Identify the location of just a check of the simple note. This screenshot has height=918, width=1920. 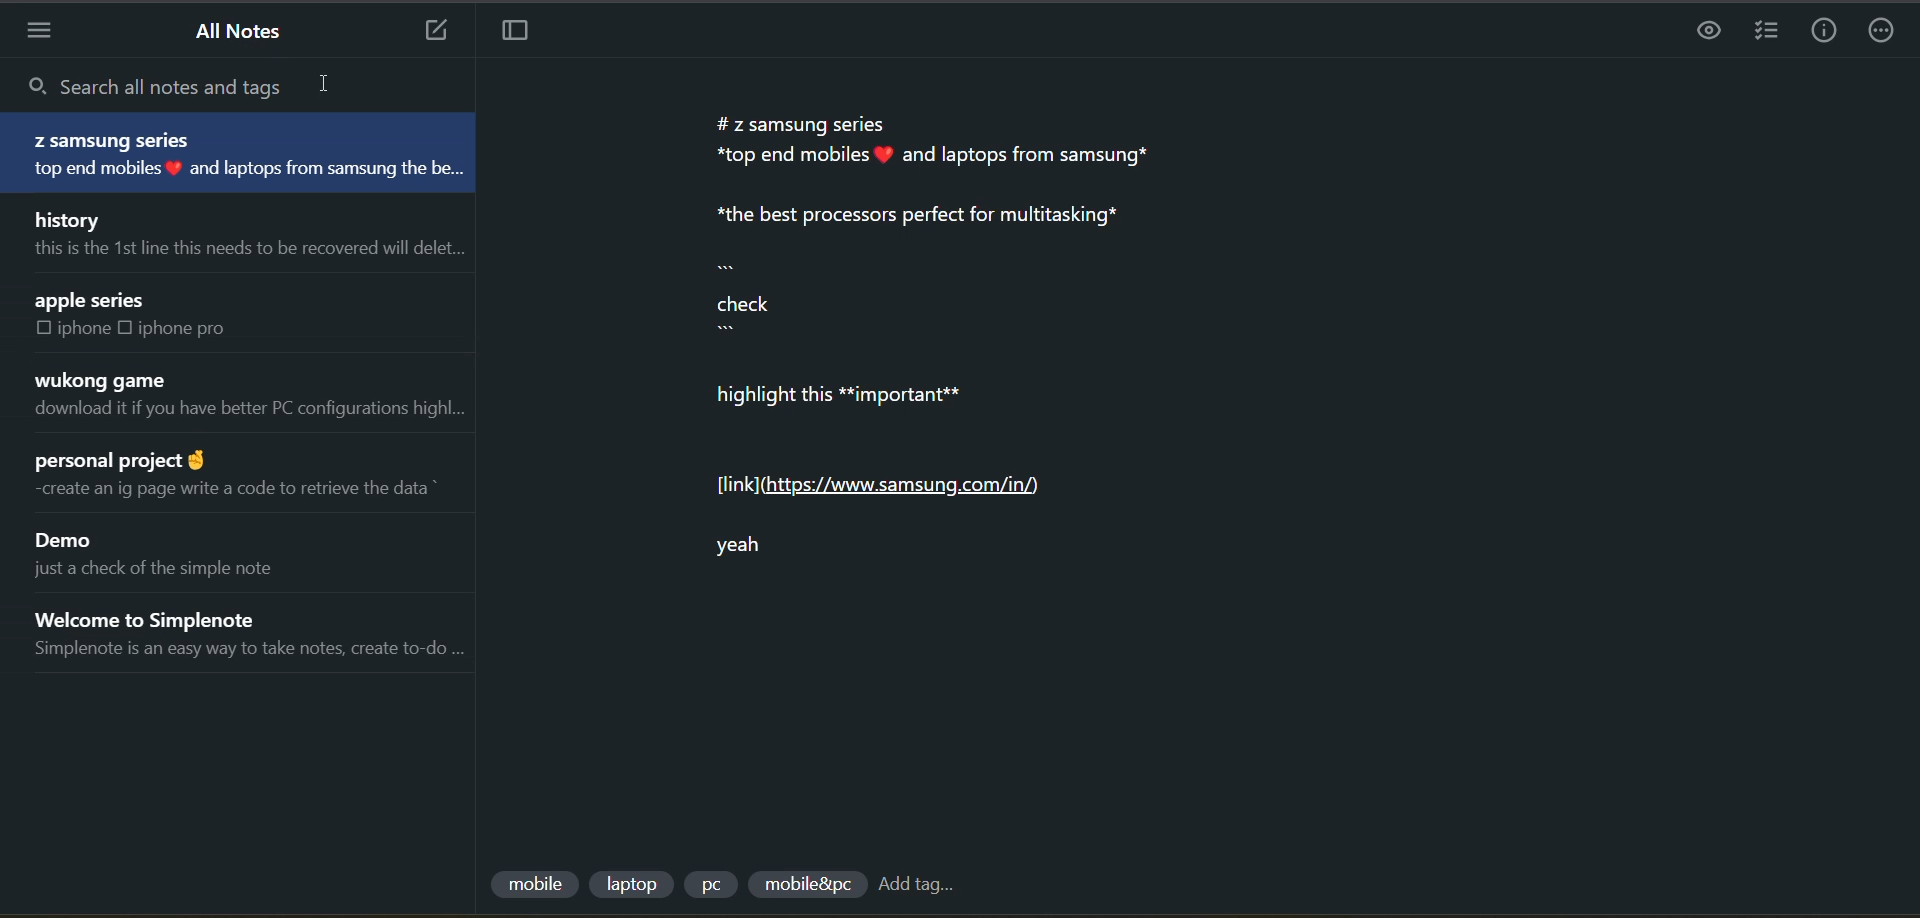
(154, 570).